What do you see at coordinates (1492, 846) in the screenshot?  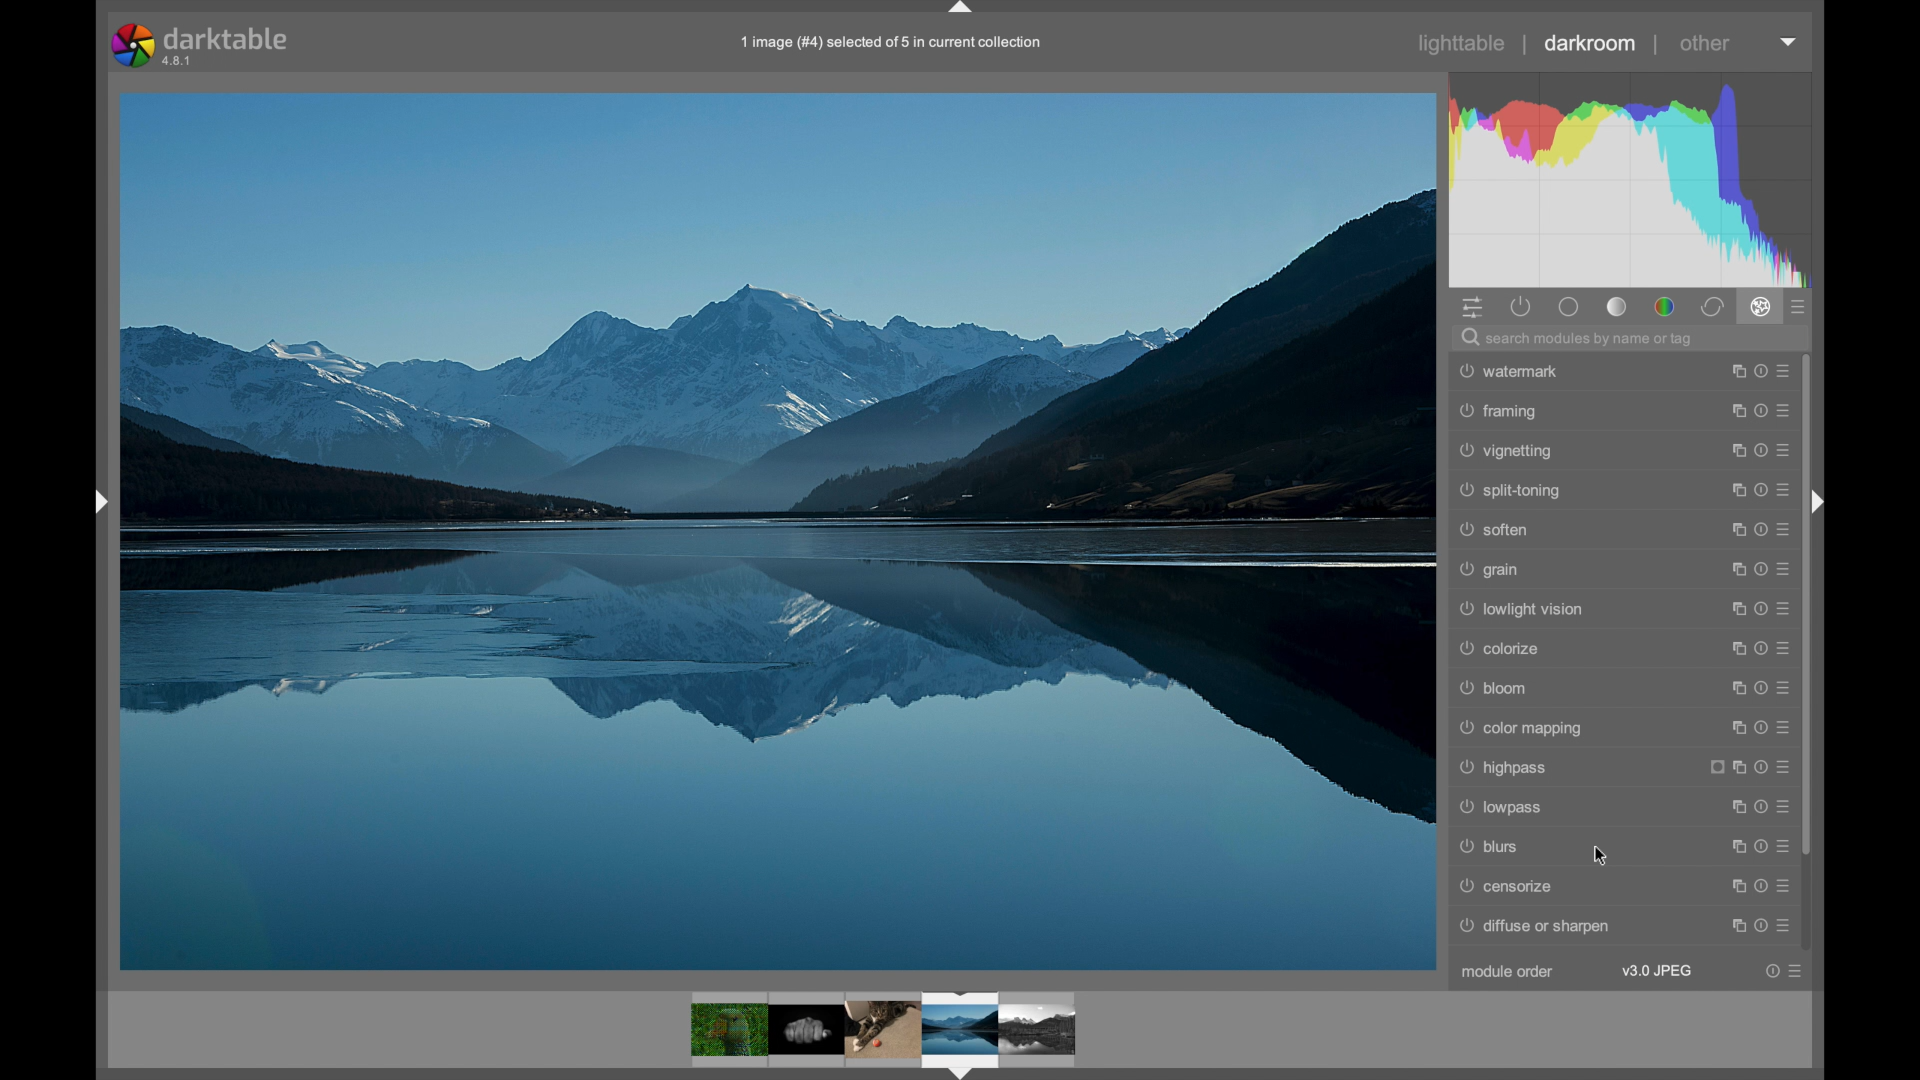 I see `blurs` at bounding box center [1492, 846].